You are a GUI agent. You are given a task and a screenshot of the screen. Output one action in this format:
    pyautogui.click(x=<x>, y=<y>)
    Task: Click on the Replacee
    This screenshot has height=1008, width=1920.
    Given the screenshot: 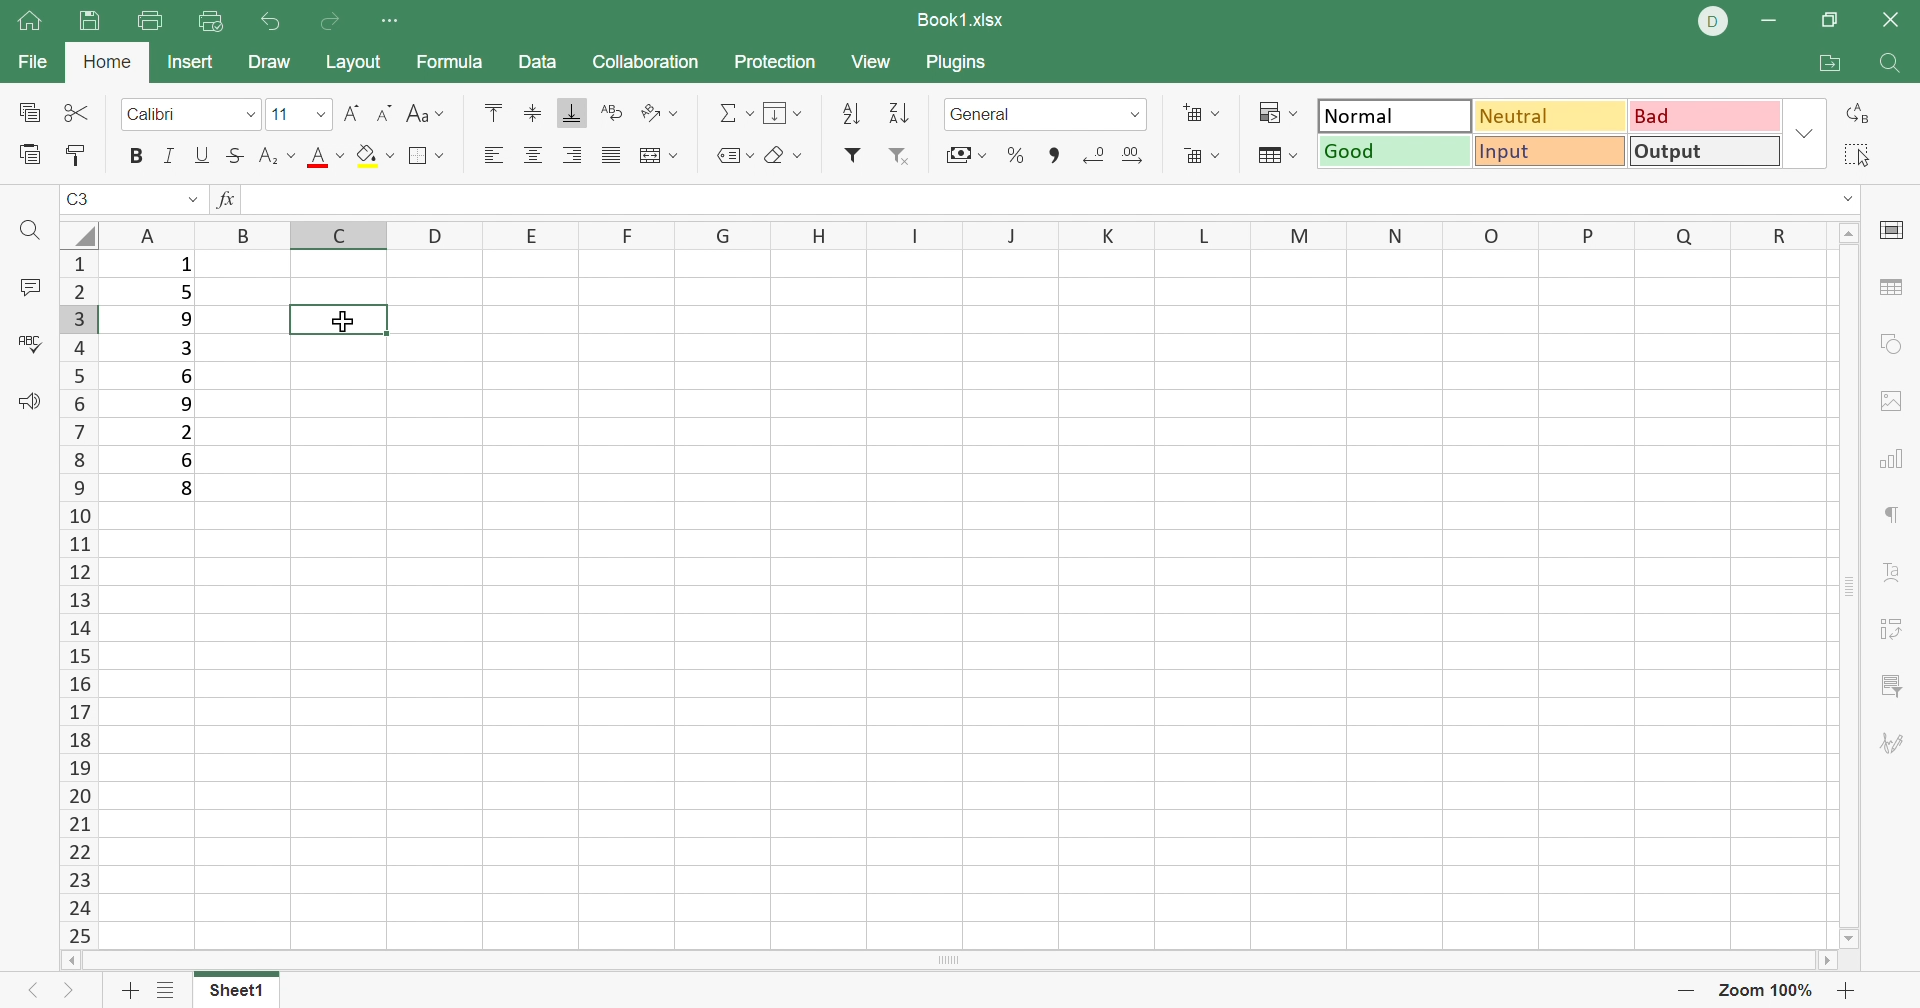 What is the action you would take?
    pyautogui.click(x=1860, y=113)
    